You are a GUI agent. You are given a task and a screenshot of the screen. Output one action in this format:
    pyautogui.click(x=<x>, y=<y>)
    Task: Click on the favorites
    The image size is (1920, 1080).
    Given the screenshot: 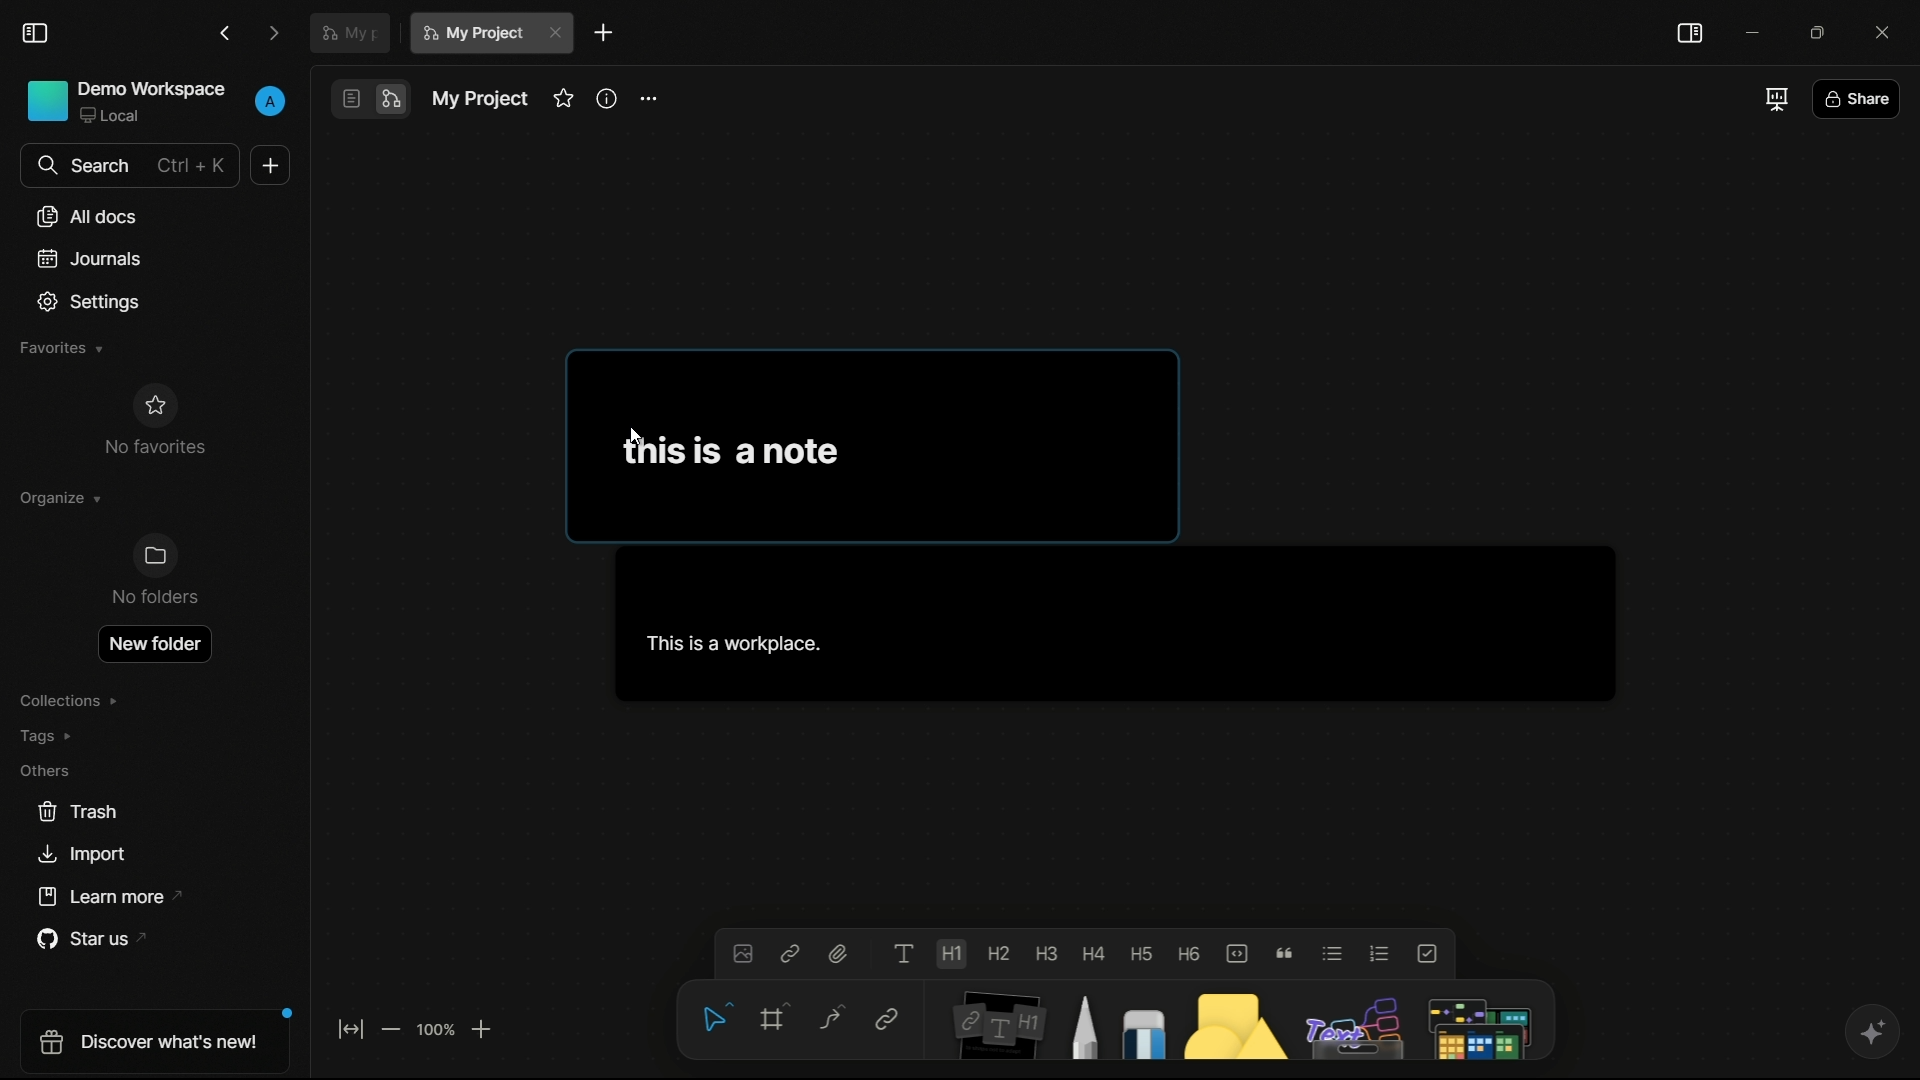 What is the action you would take?
    pyautogui.click(x=563, y=99)
    